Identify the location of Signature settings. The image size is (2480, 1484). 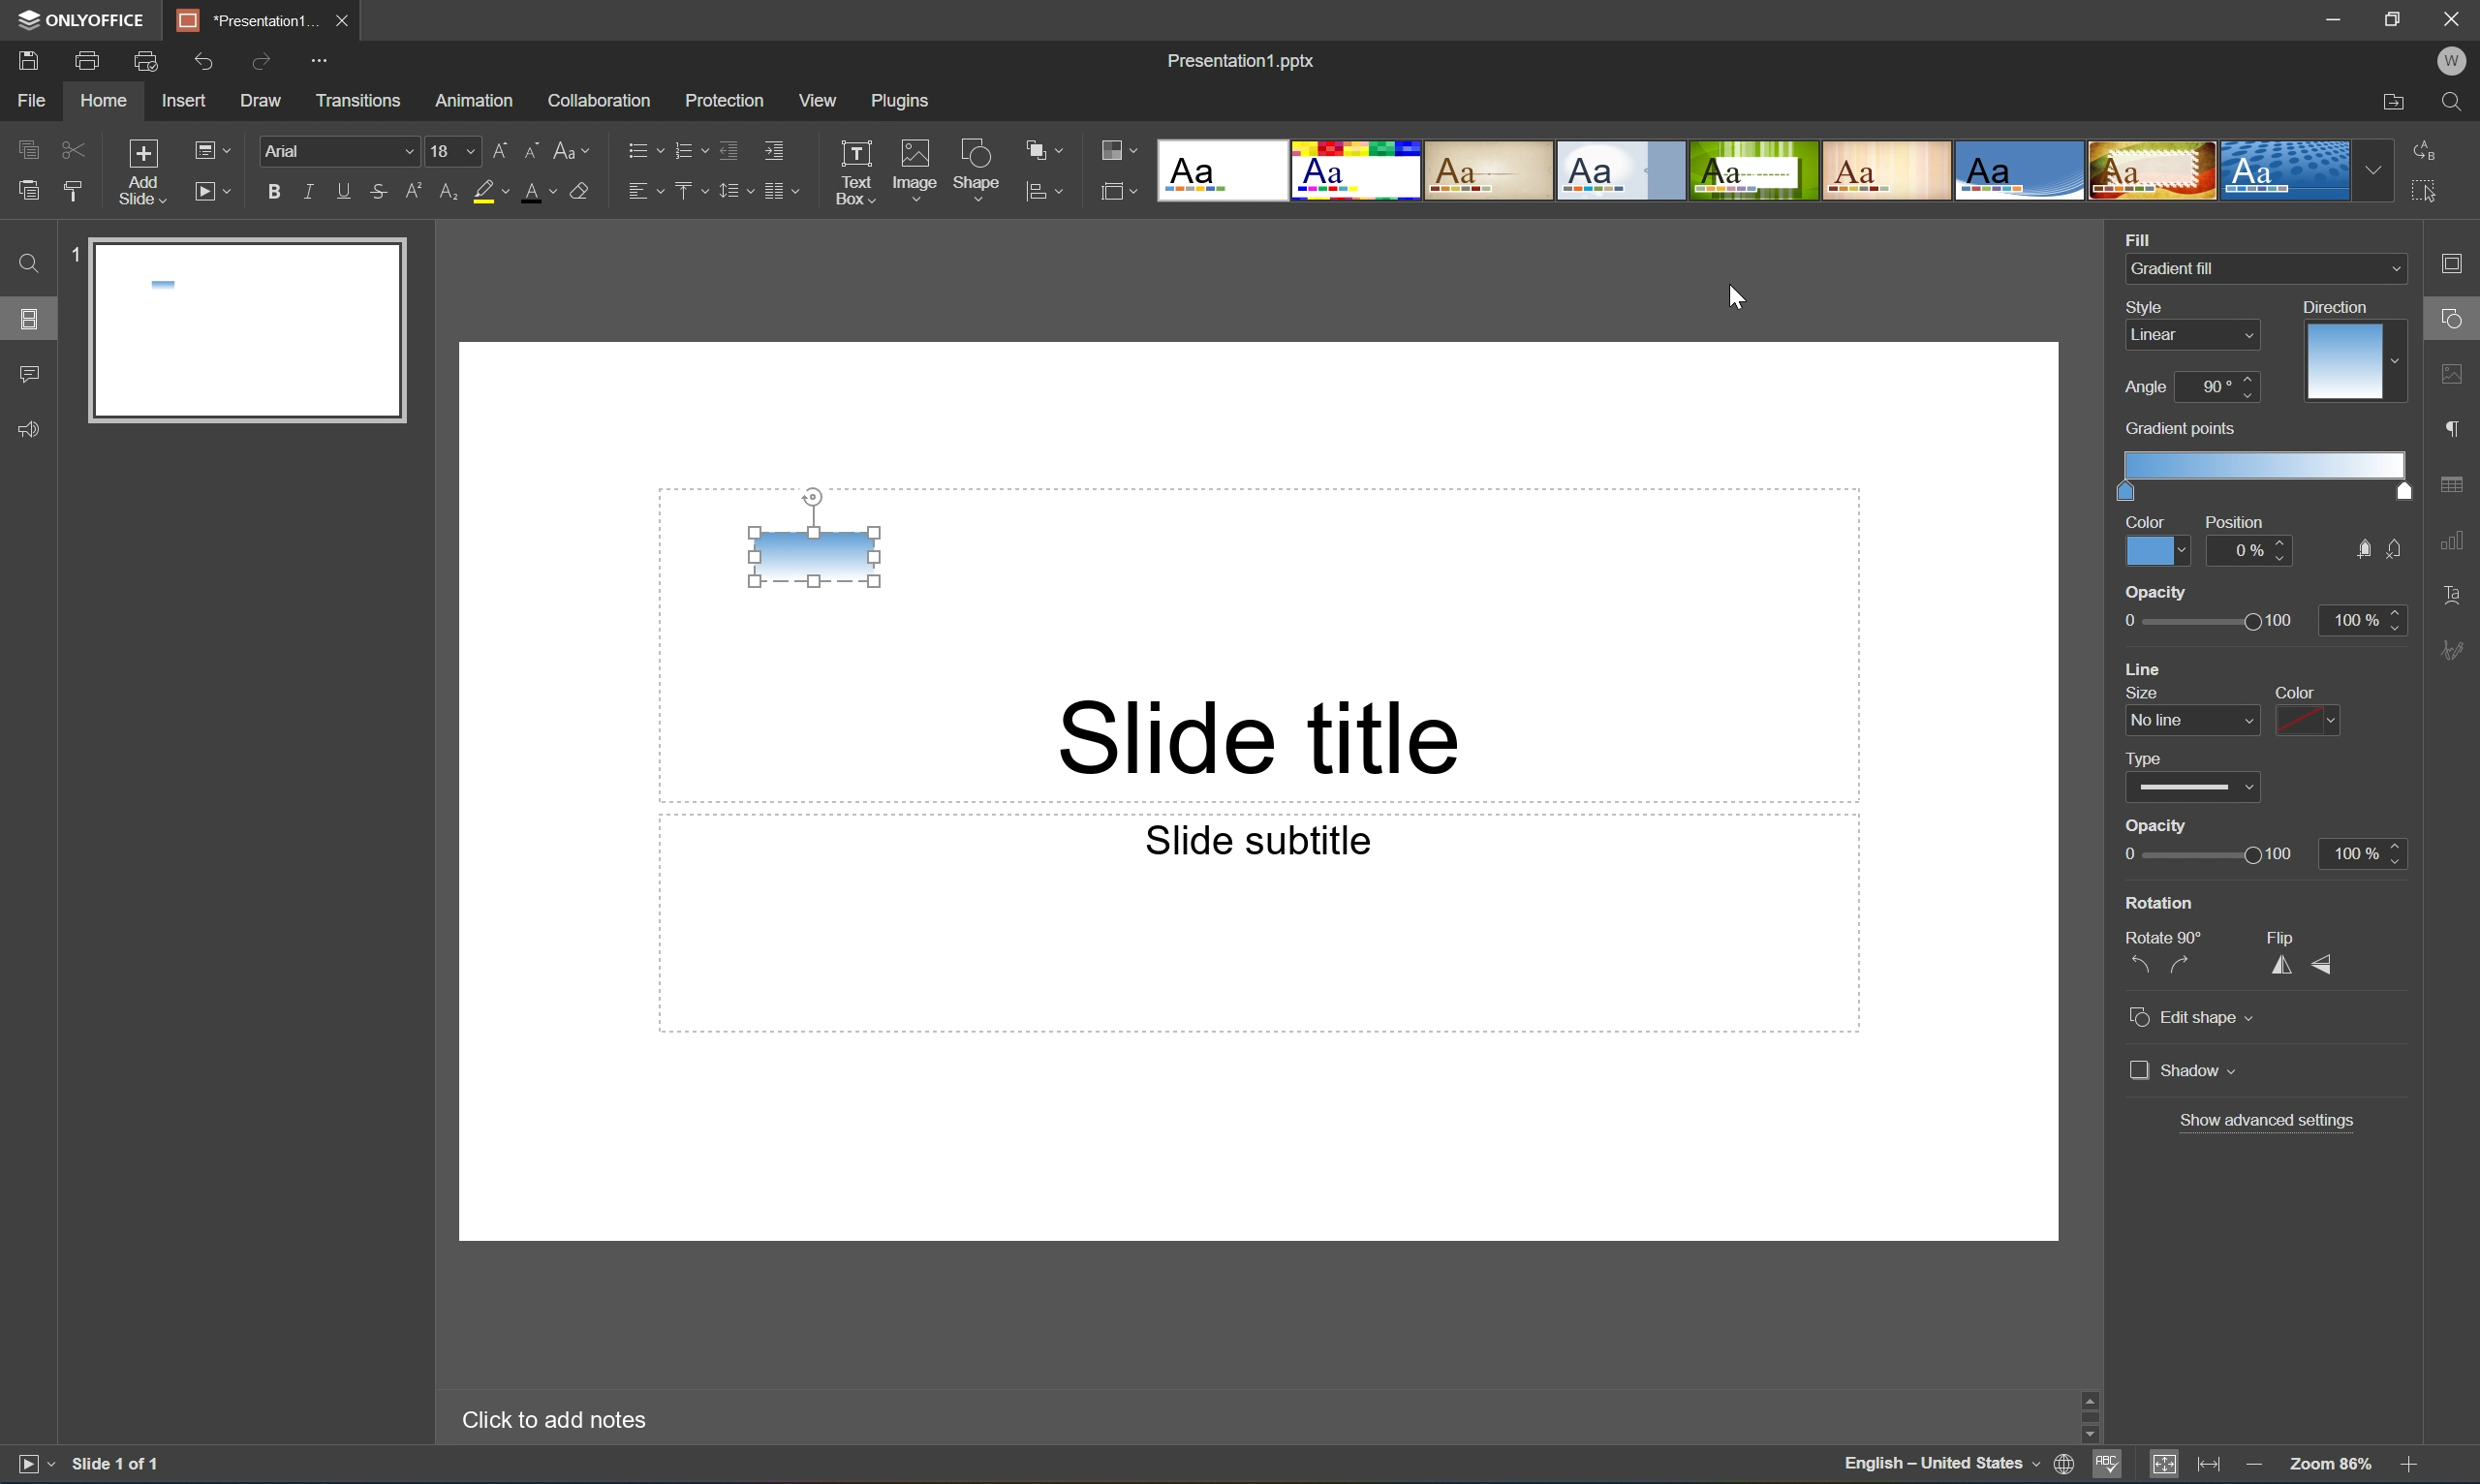
(2457, 648).